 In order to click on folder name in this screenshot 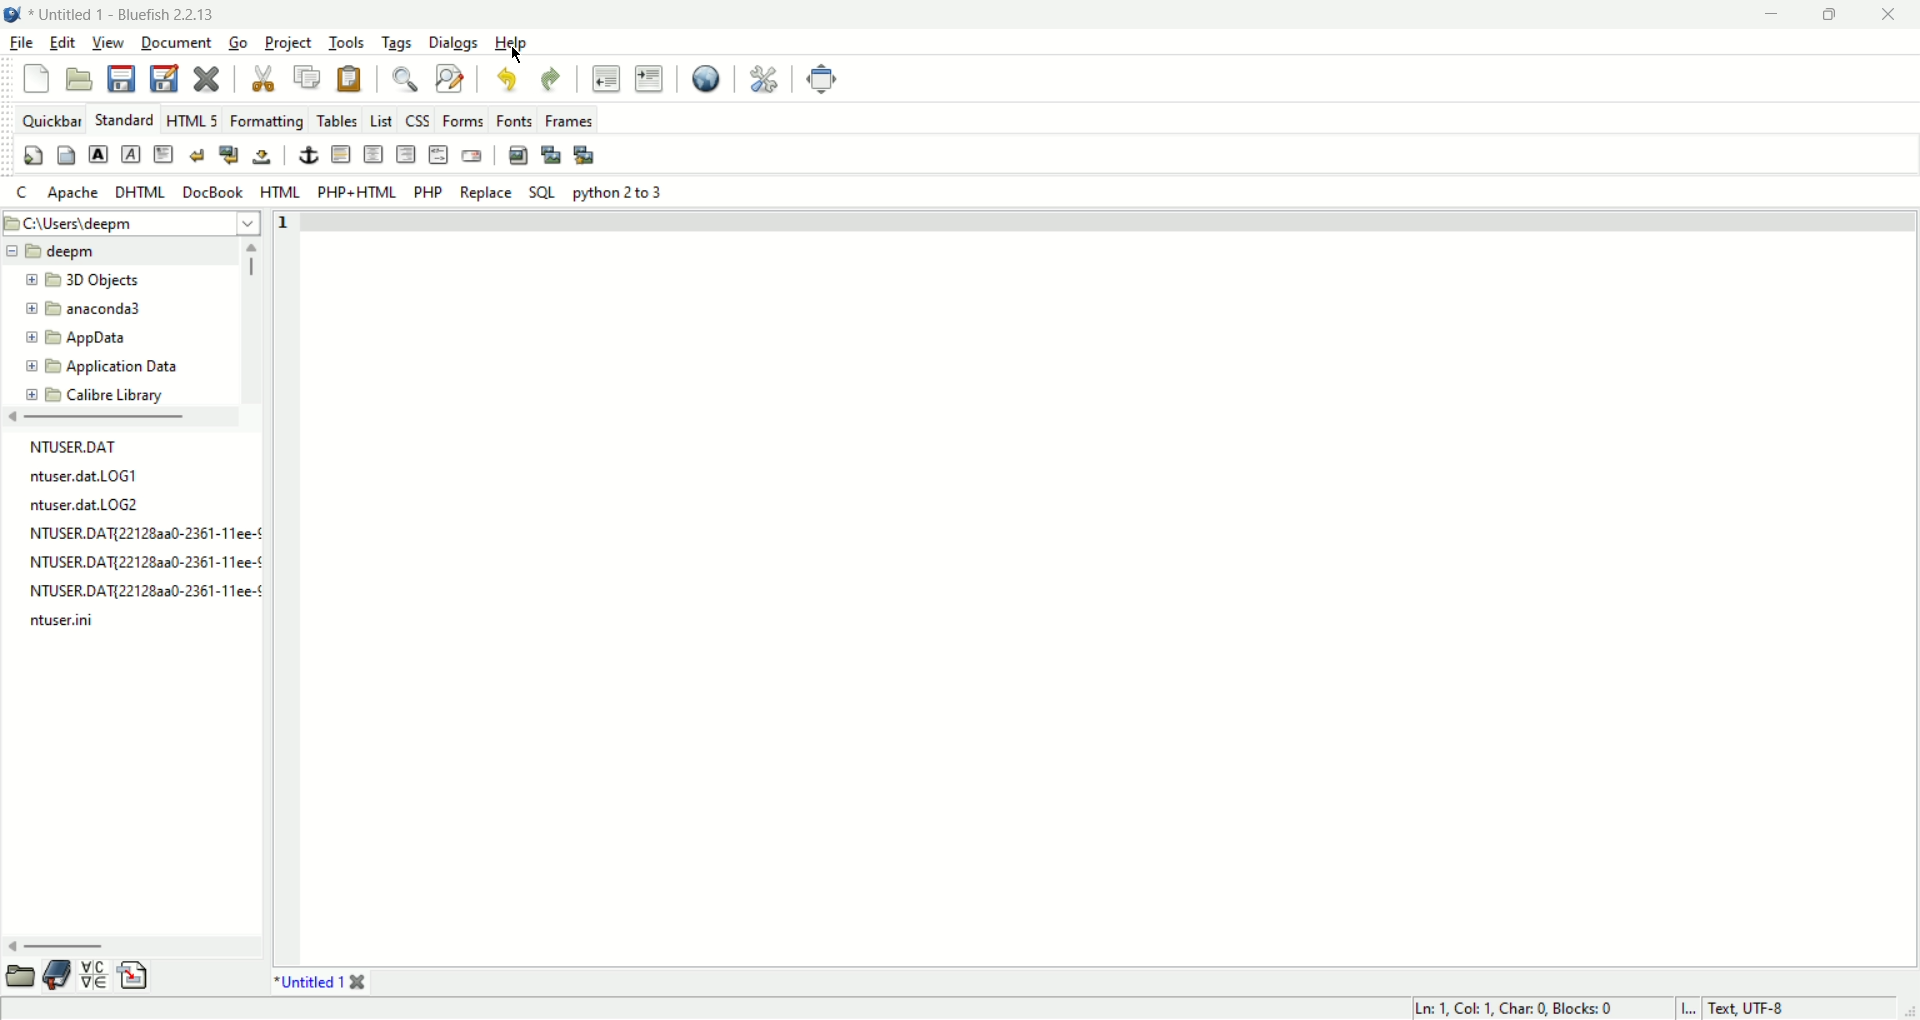, I will do `click(82, 310)`.